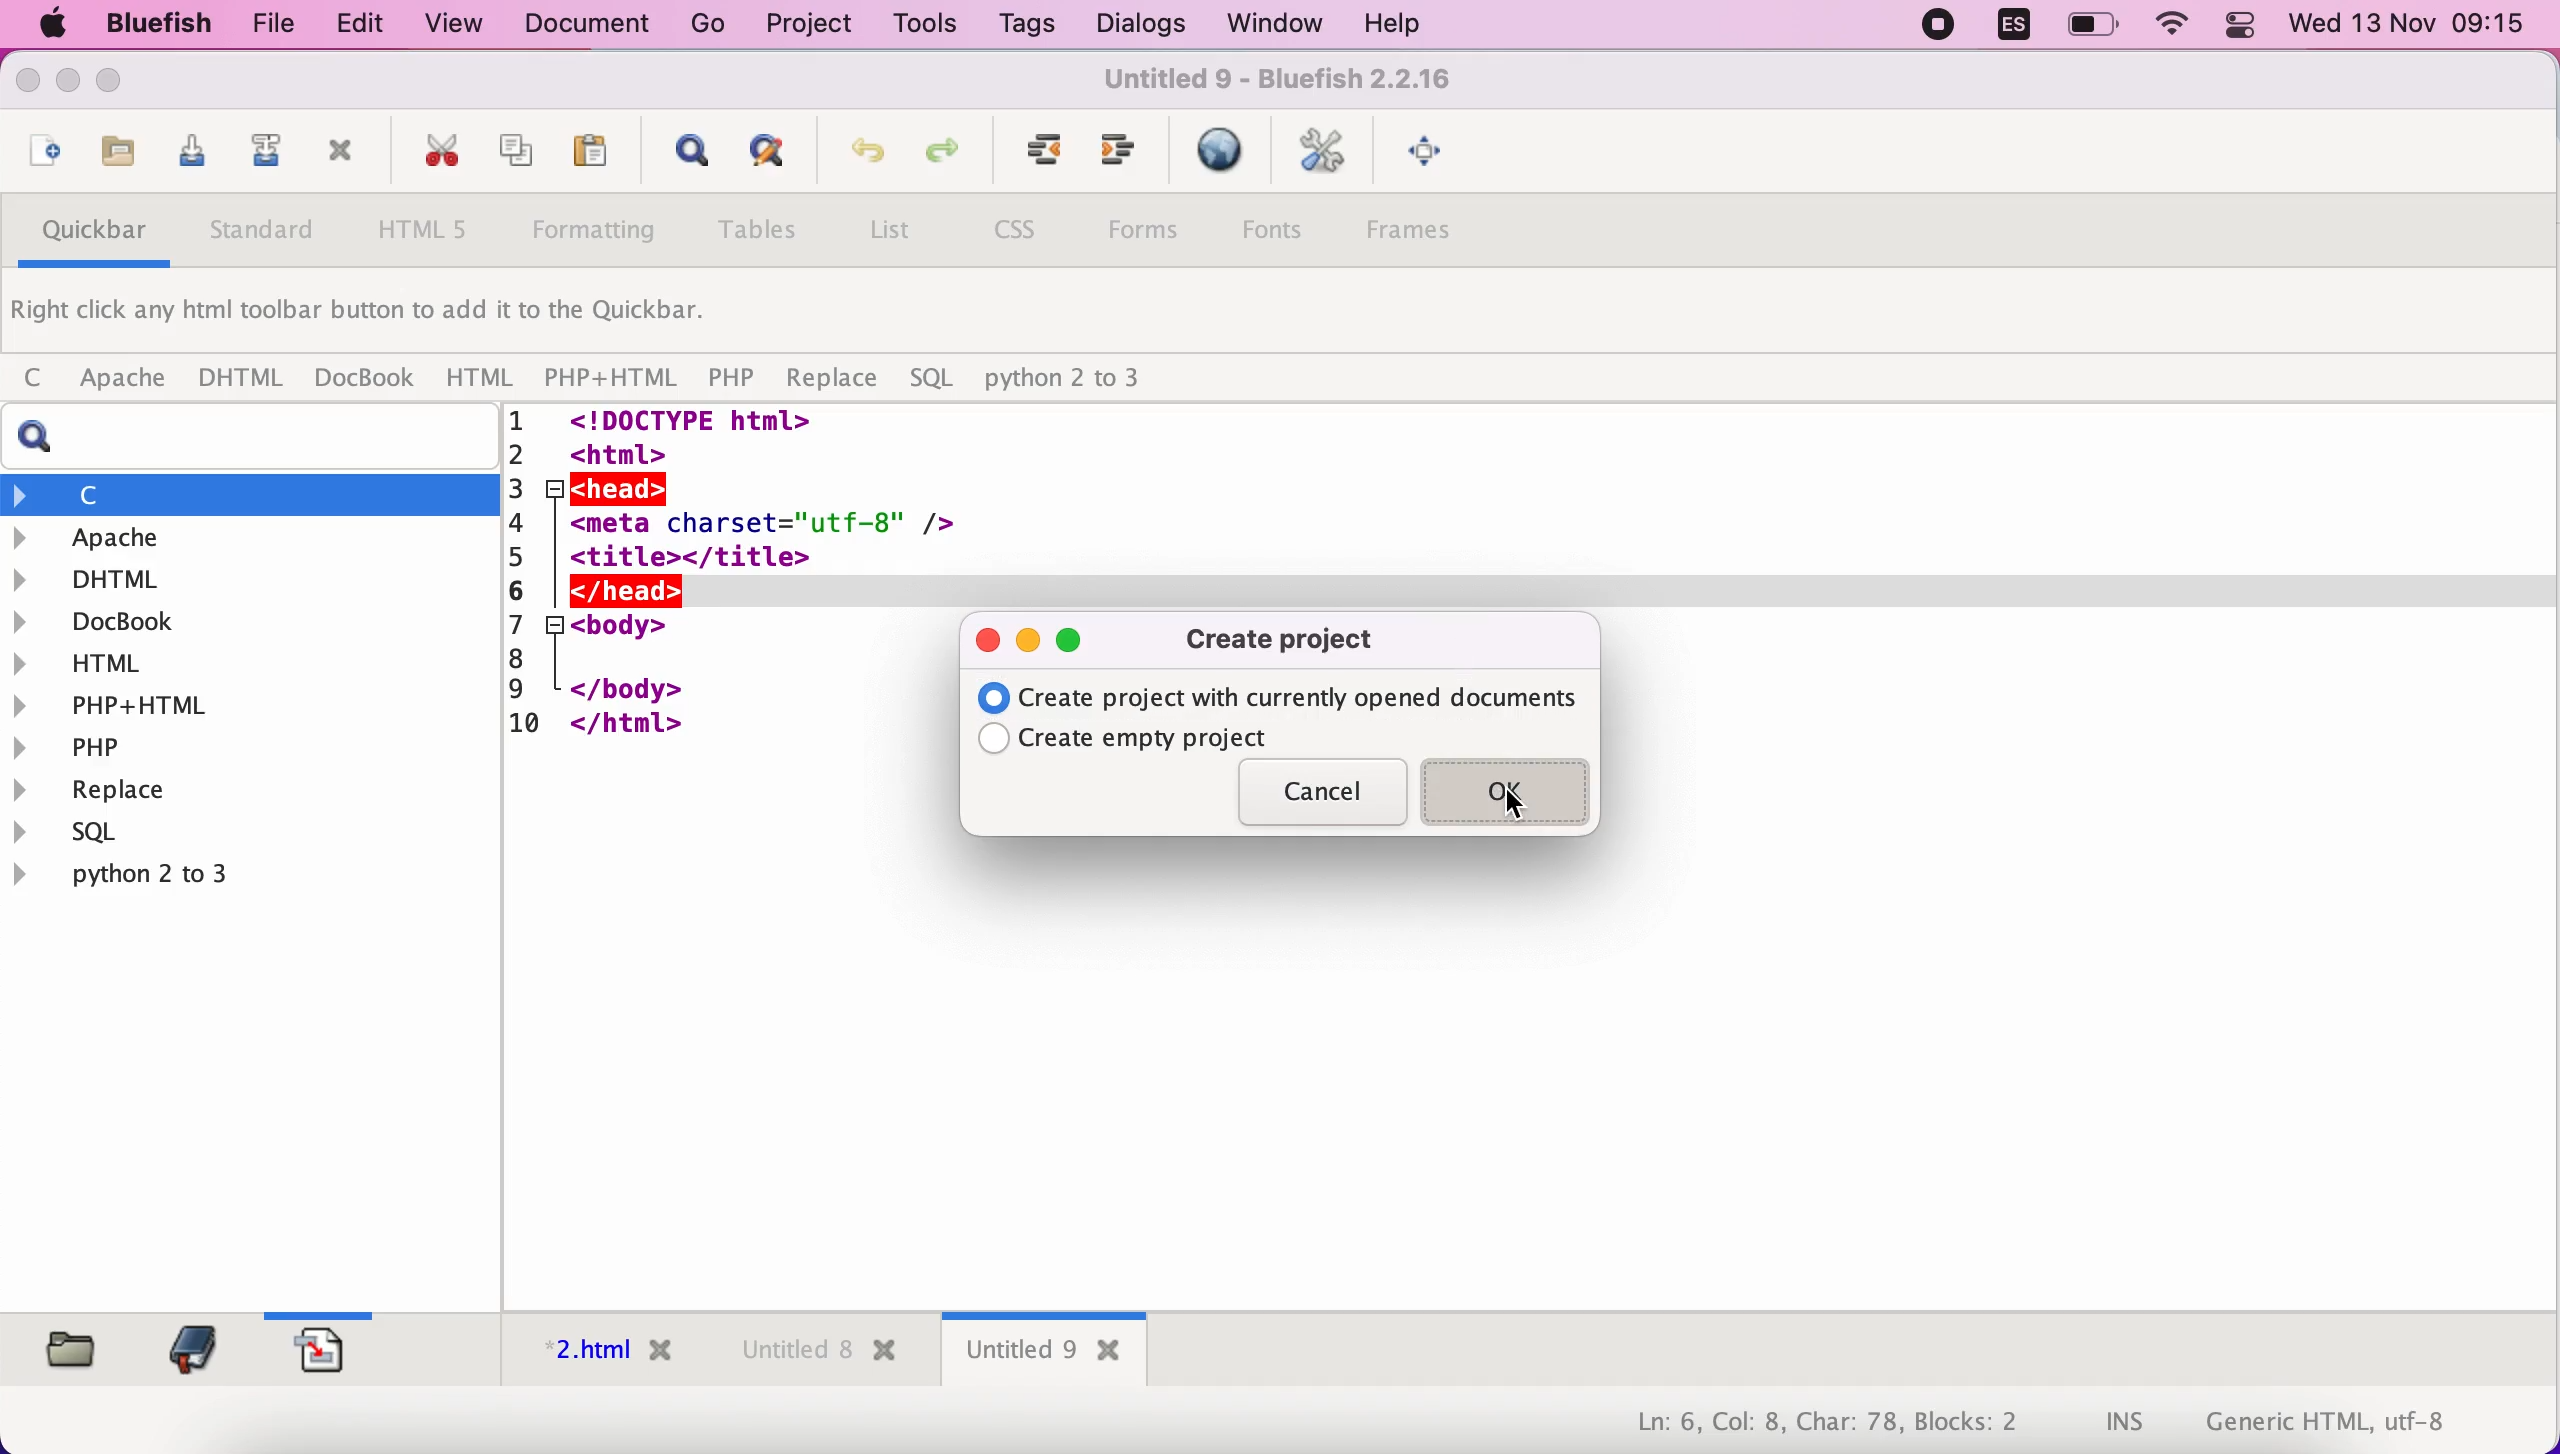  What do you see at coordinates (890, 234) in the screenshot?
I see `list` at bounding box center [890, 234].